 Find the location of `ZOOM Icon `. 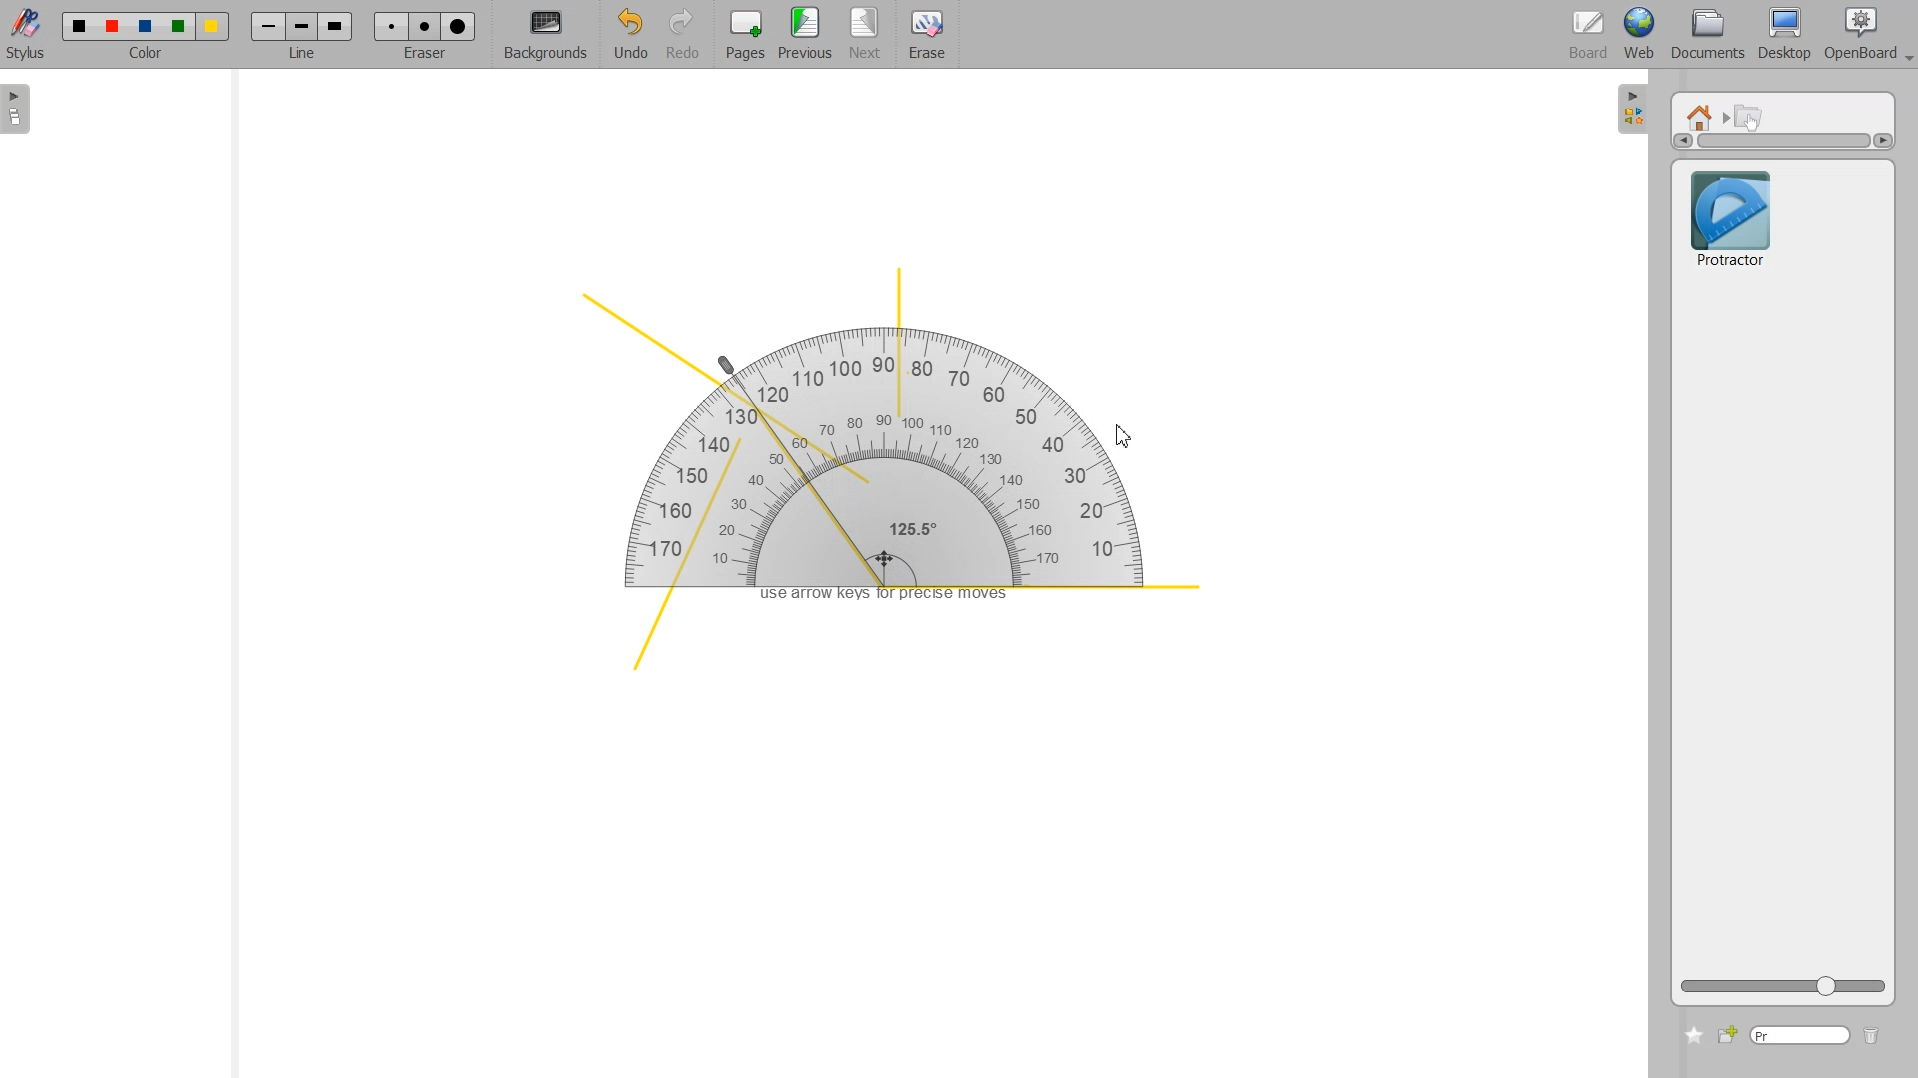

ZOOM Icon  is located at coordinates (1783, 986).